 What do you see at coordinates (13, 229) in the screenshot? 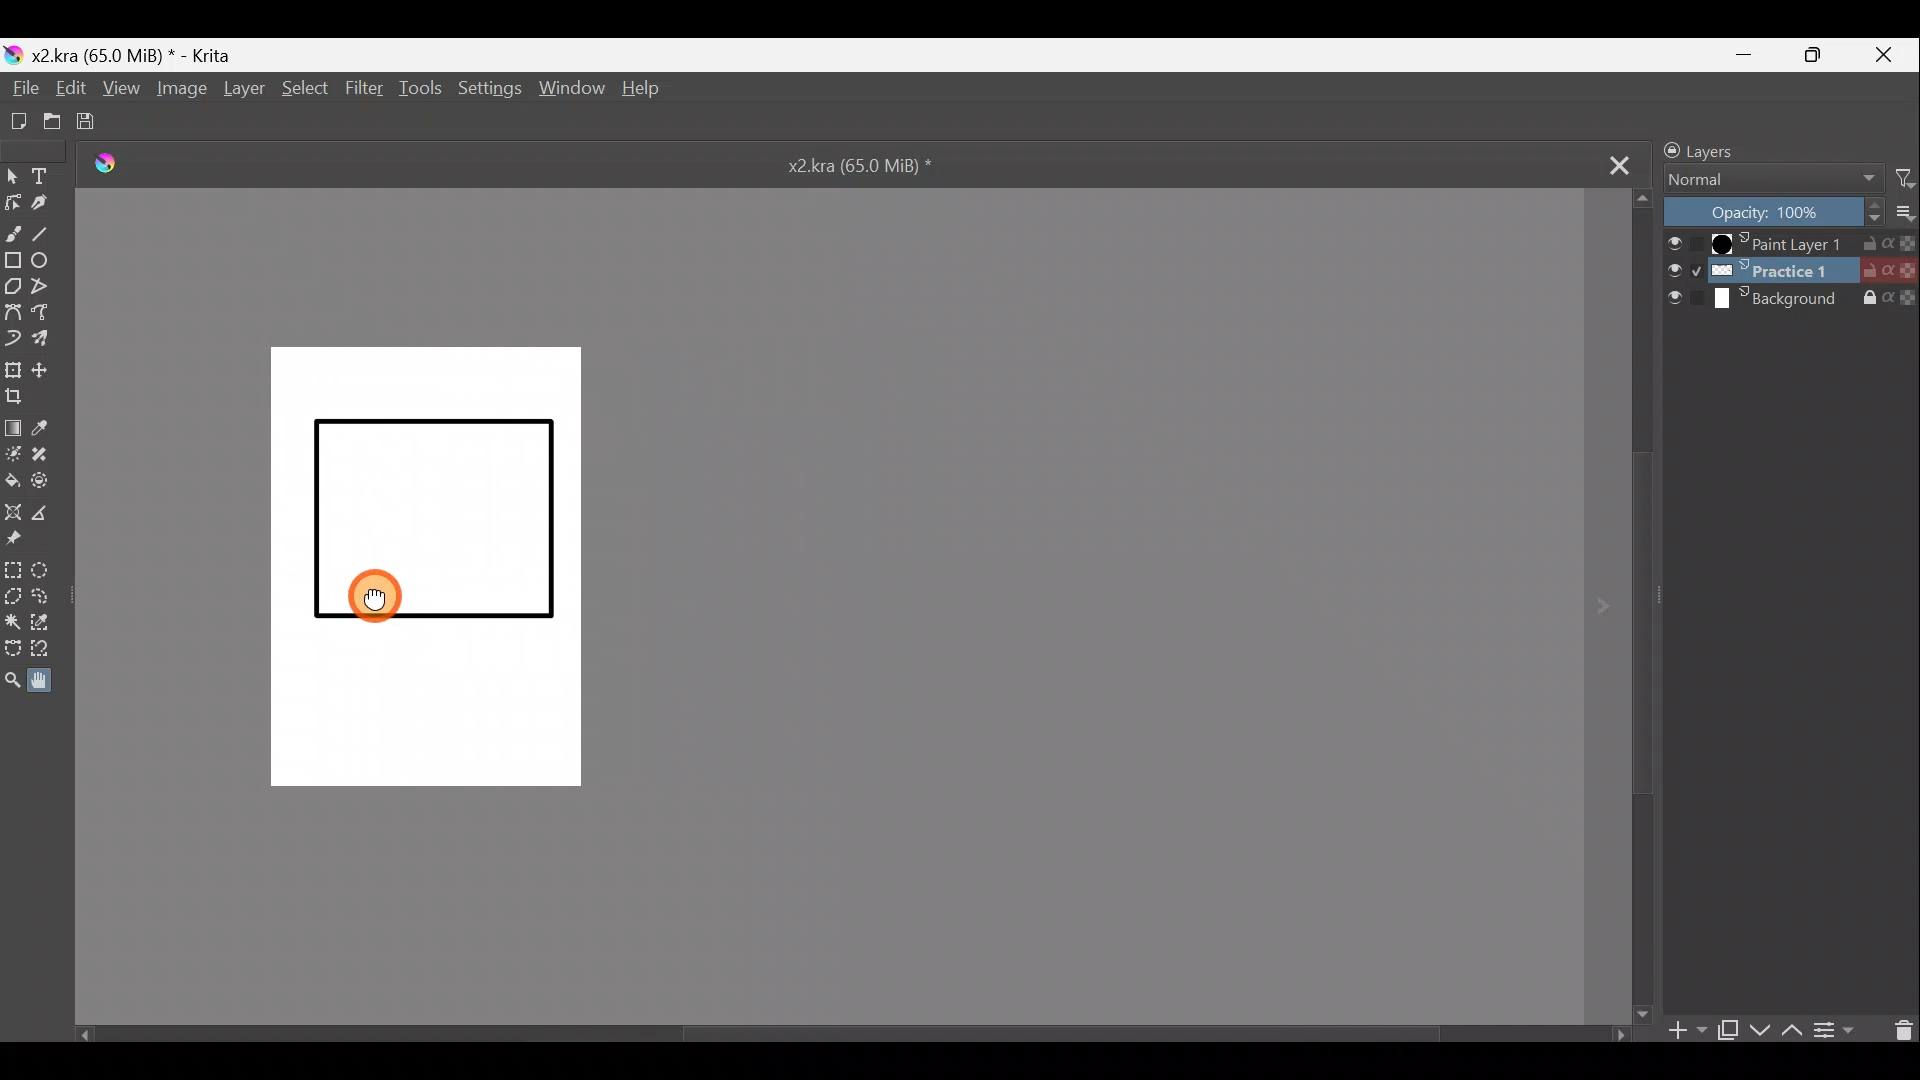
I see `Freehand brush tool` at bounding box center [13, 229].